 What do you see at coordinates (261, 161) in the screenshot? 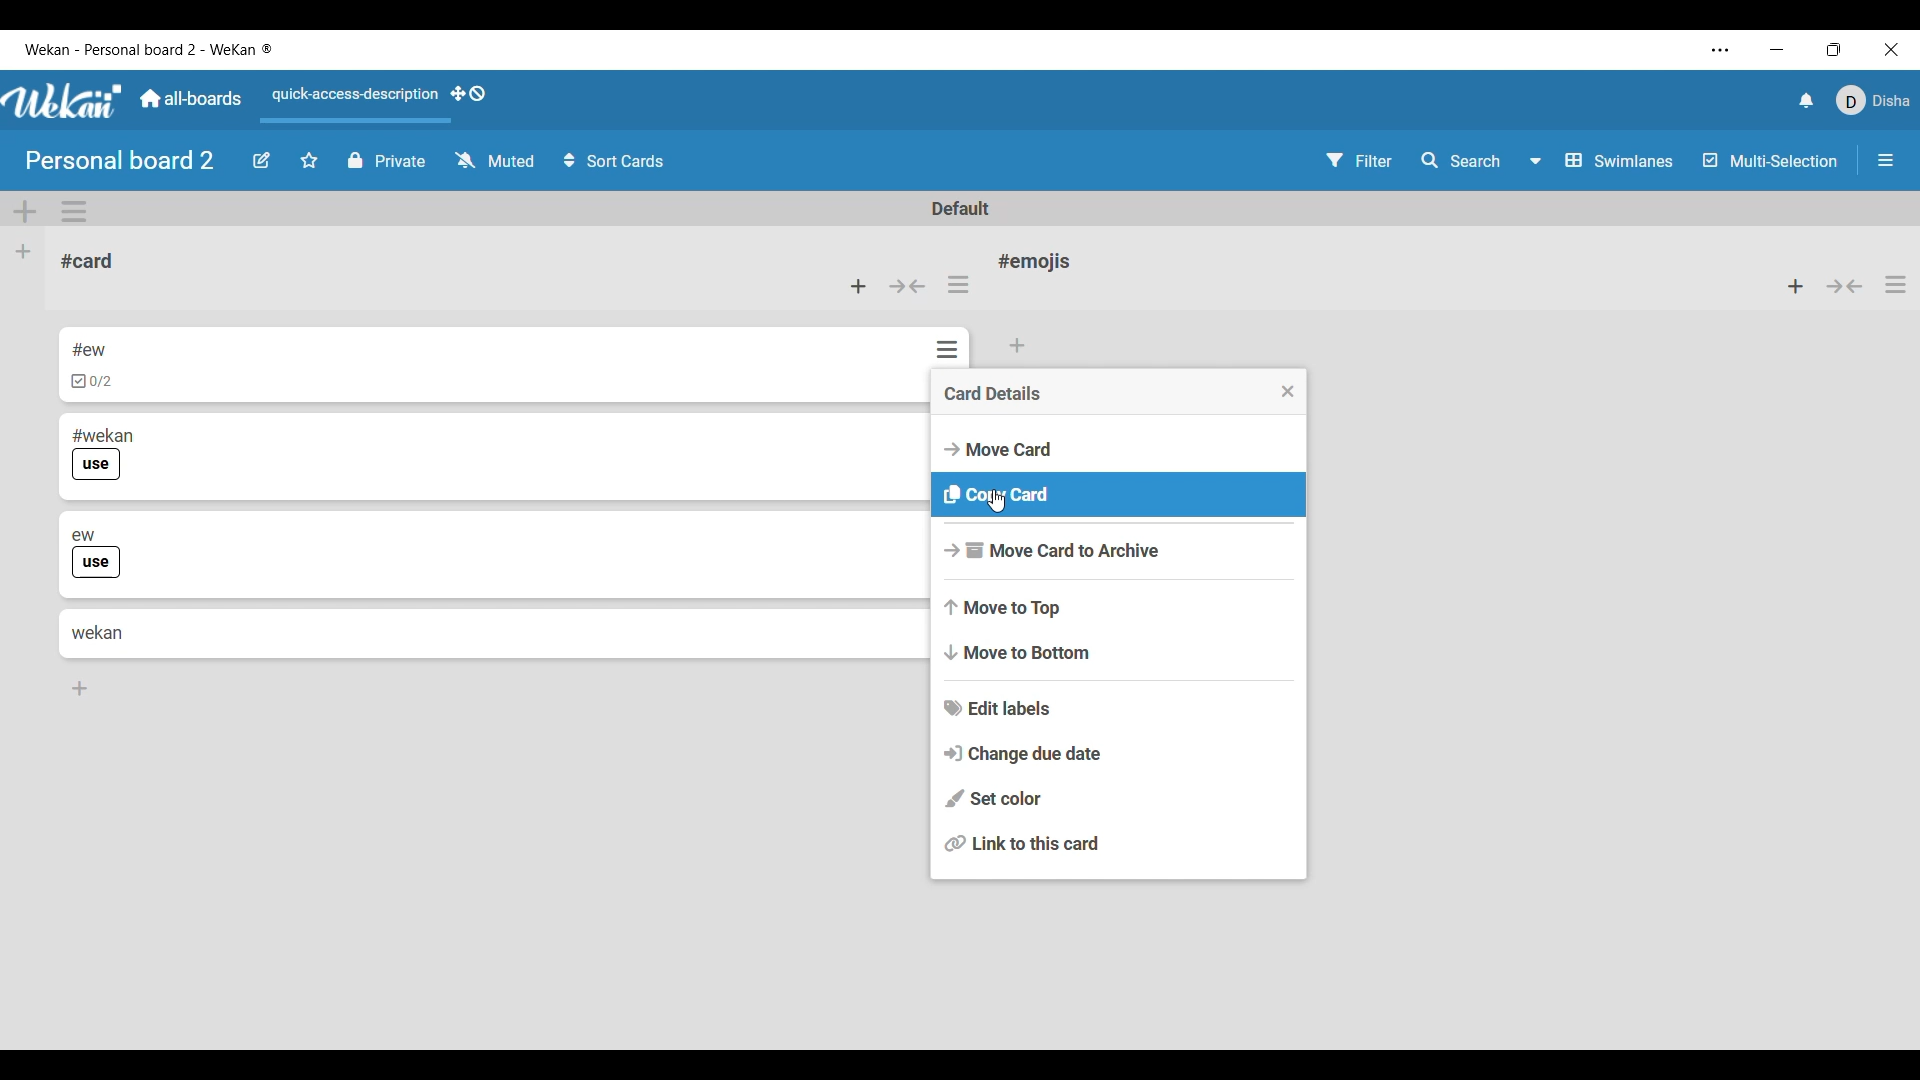
I see `Edit` at bounding box center [261, 161].